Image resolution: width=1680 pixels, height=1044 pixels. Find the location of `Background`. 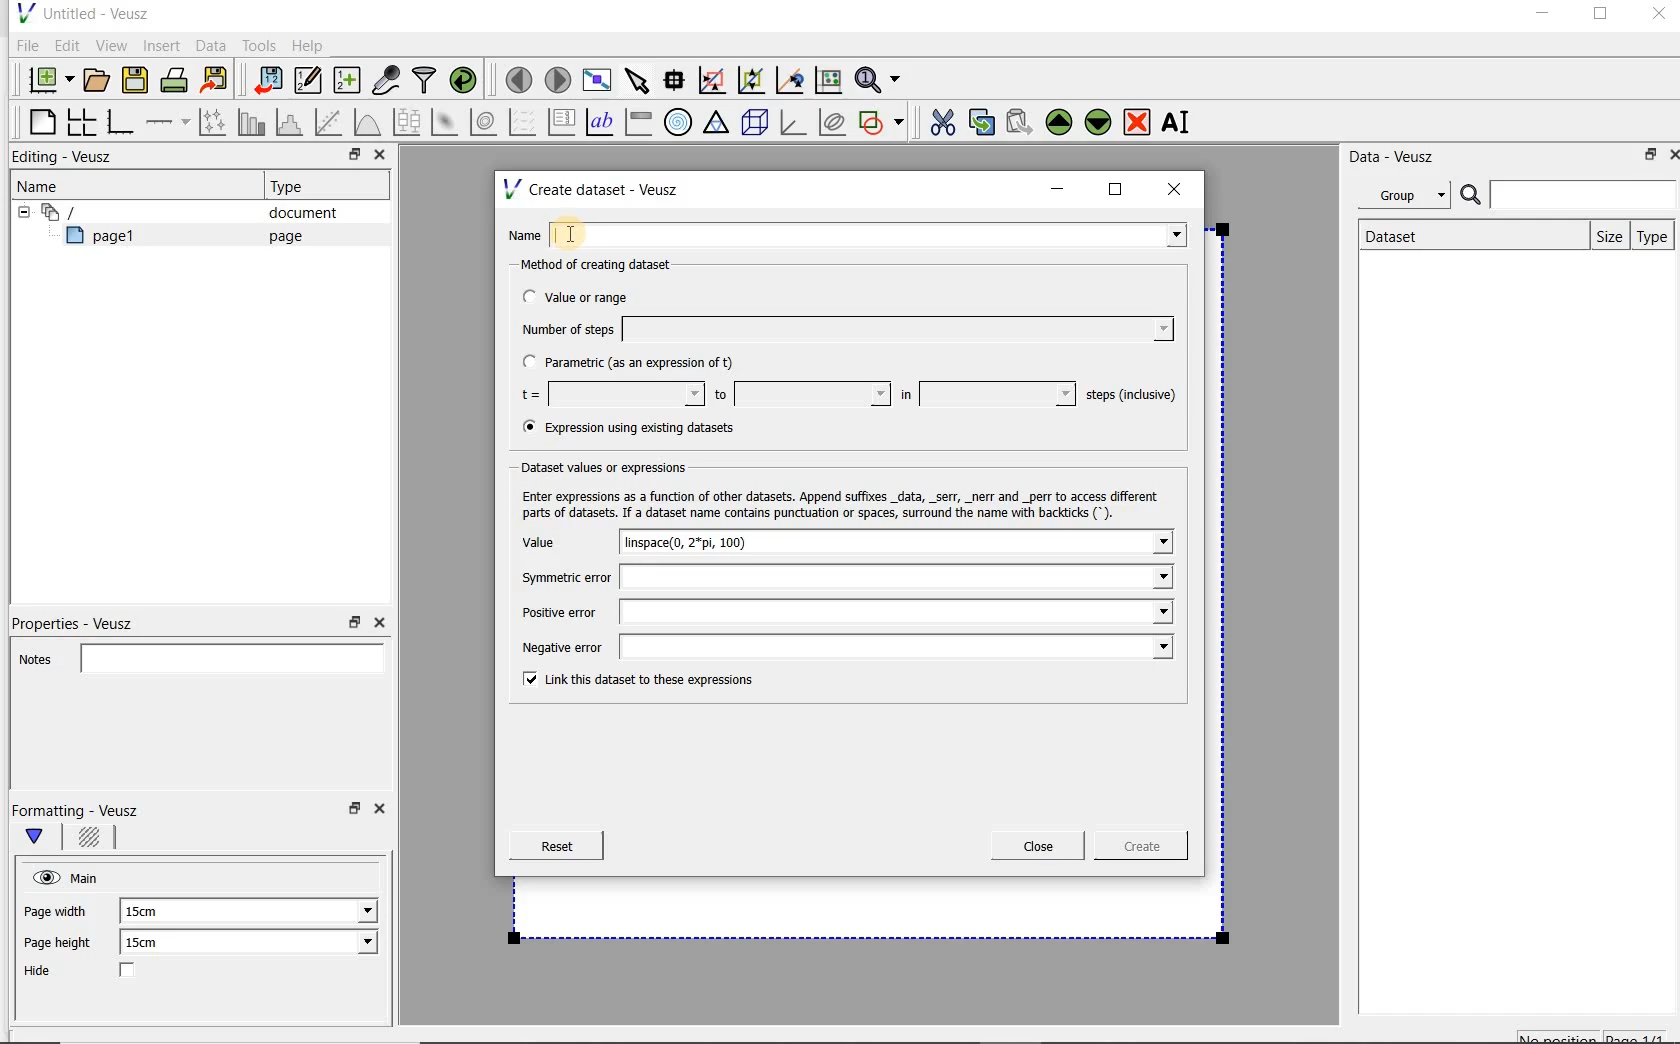

Background is located at coordinates (92, 840).